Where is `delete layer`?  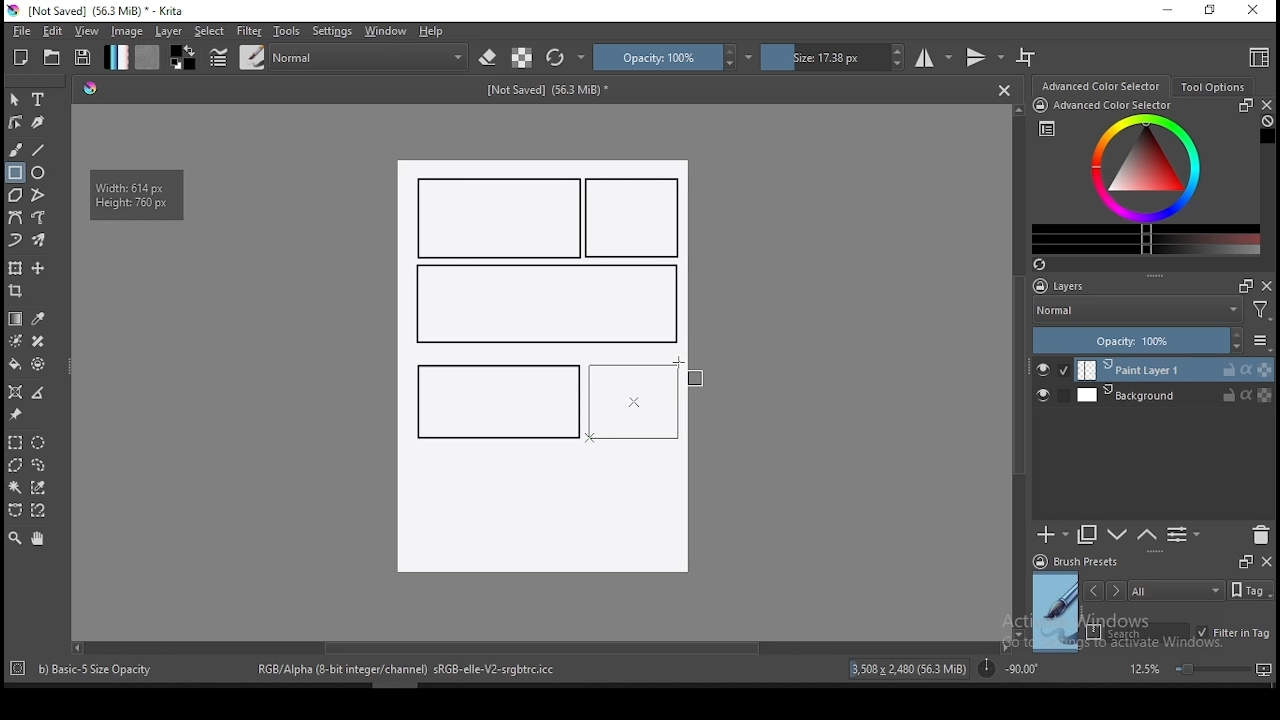
delete layer is located at coordinates (1260, 536).